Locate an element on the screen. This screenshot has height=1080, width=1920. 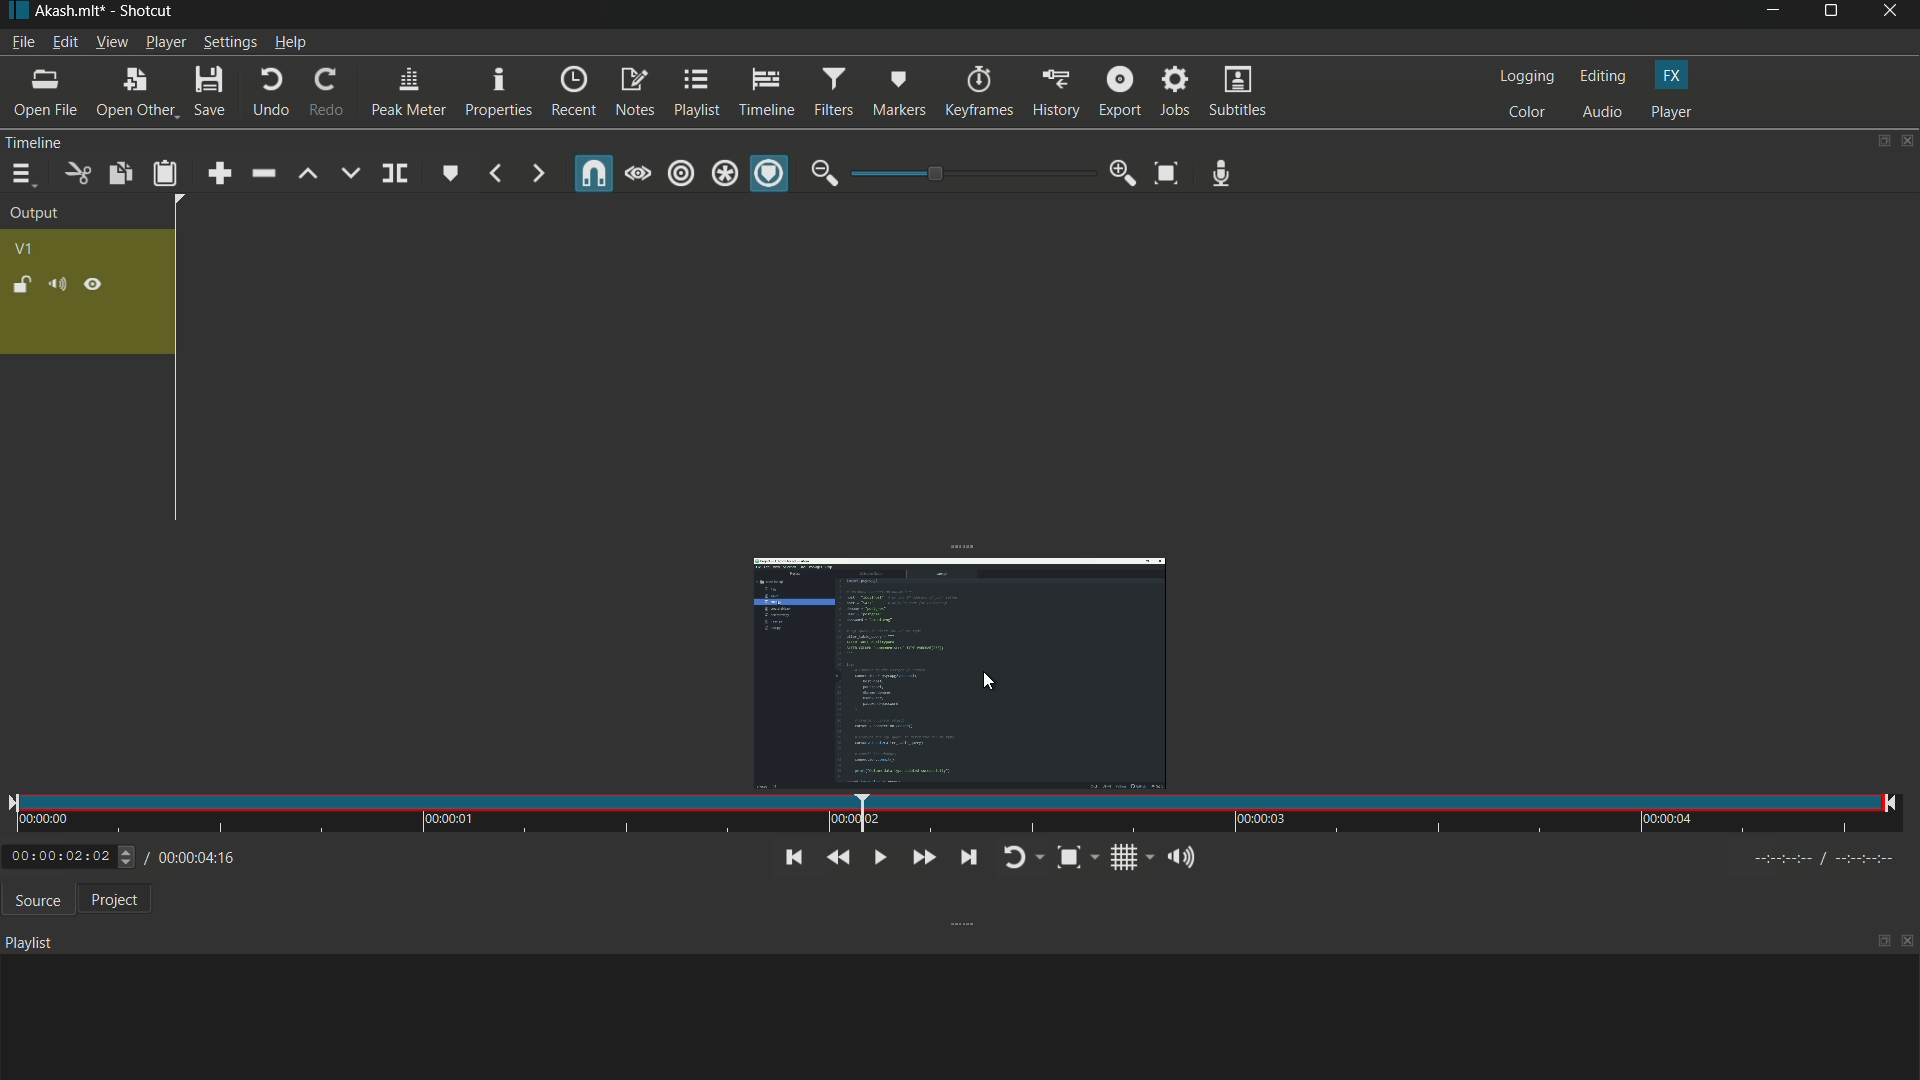
next marker is located at coordinates (537, 175).